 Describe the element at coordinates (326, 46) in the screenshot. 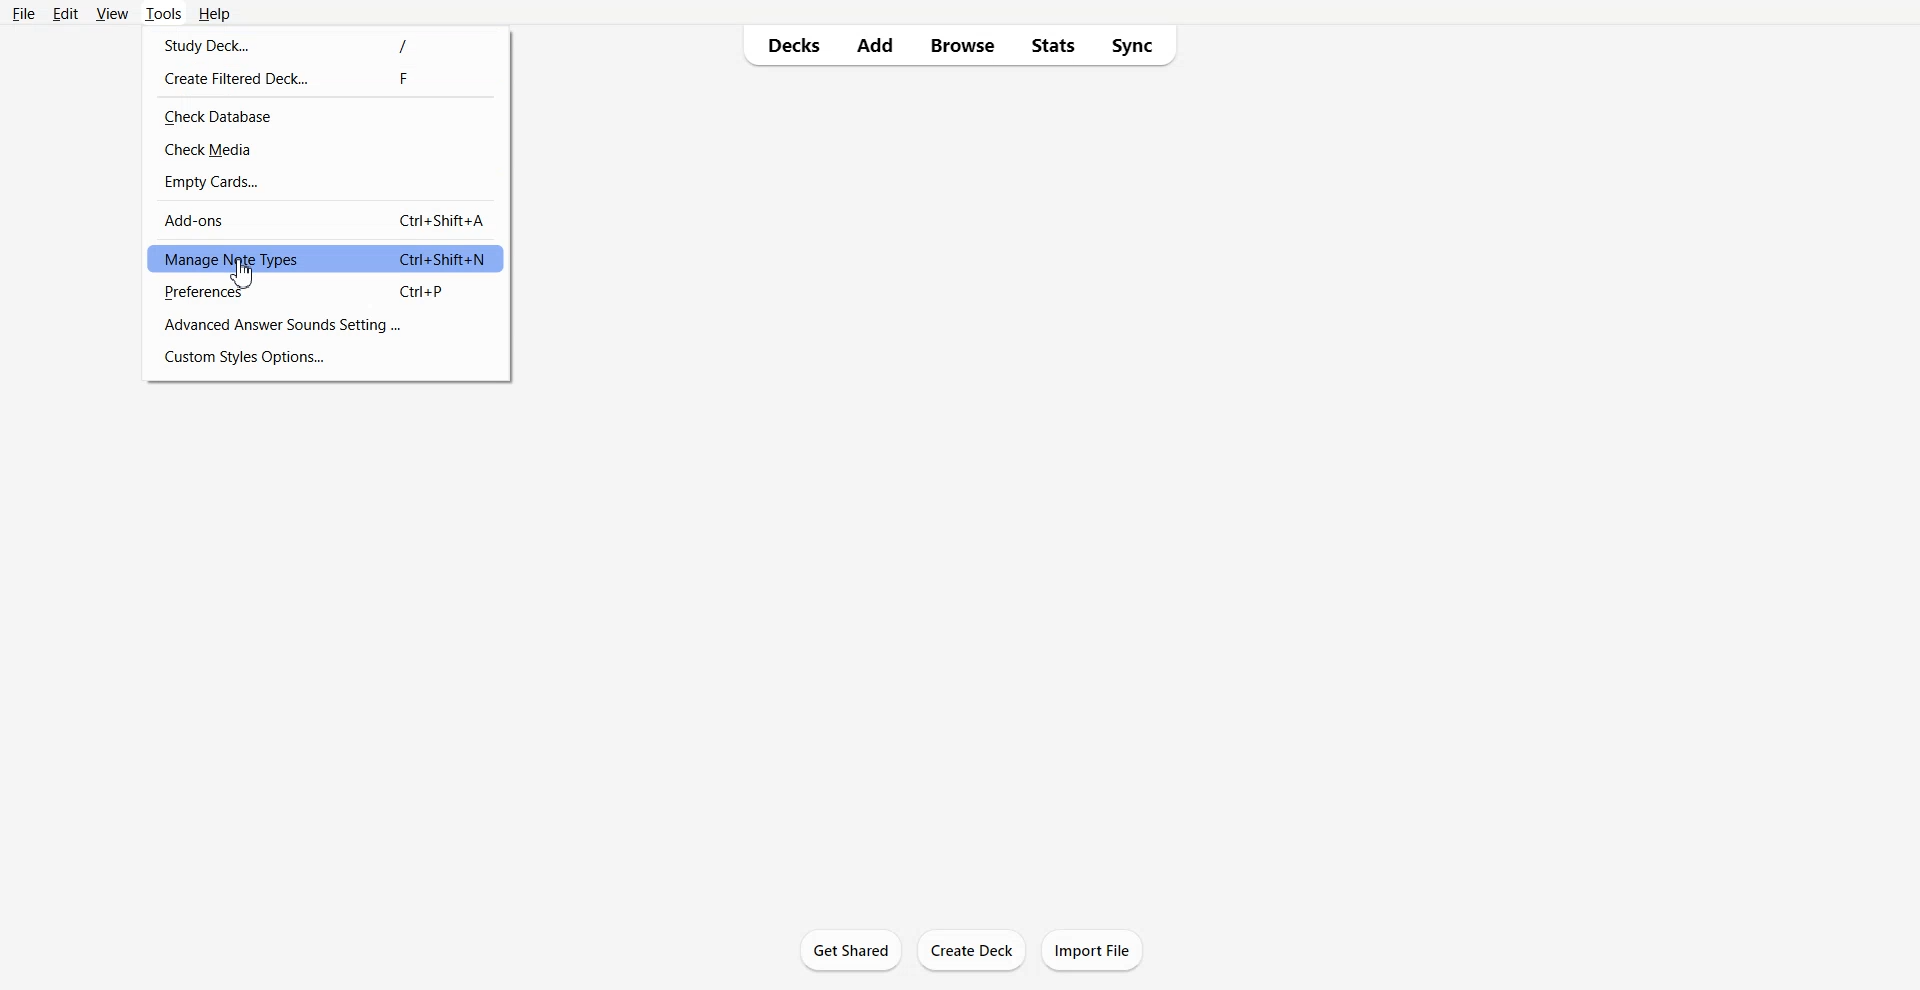

I see `Study Deck` at that location.